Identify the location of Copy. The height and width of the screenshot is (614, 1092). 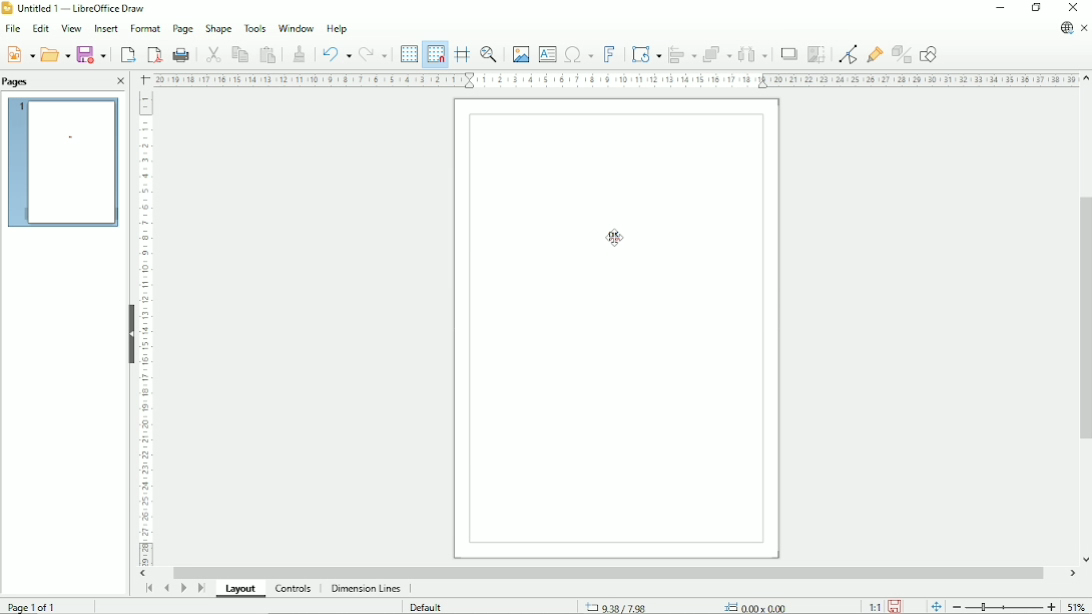
(241, 54).